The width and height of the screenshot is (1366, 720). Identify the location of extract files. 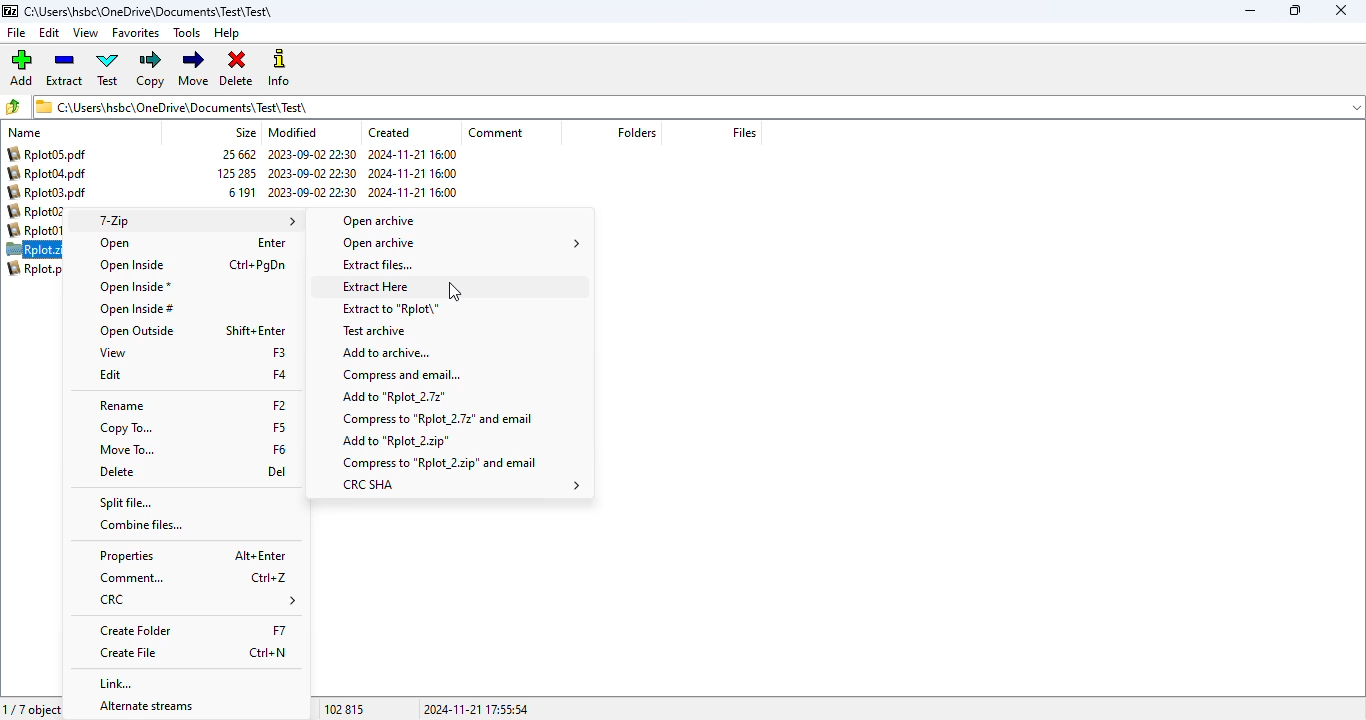
(376, 264).